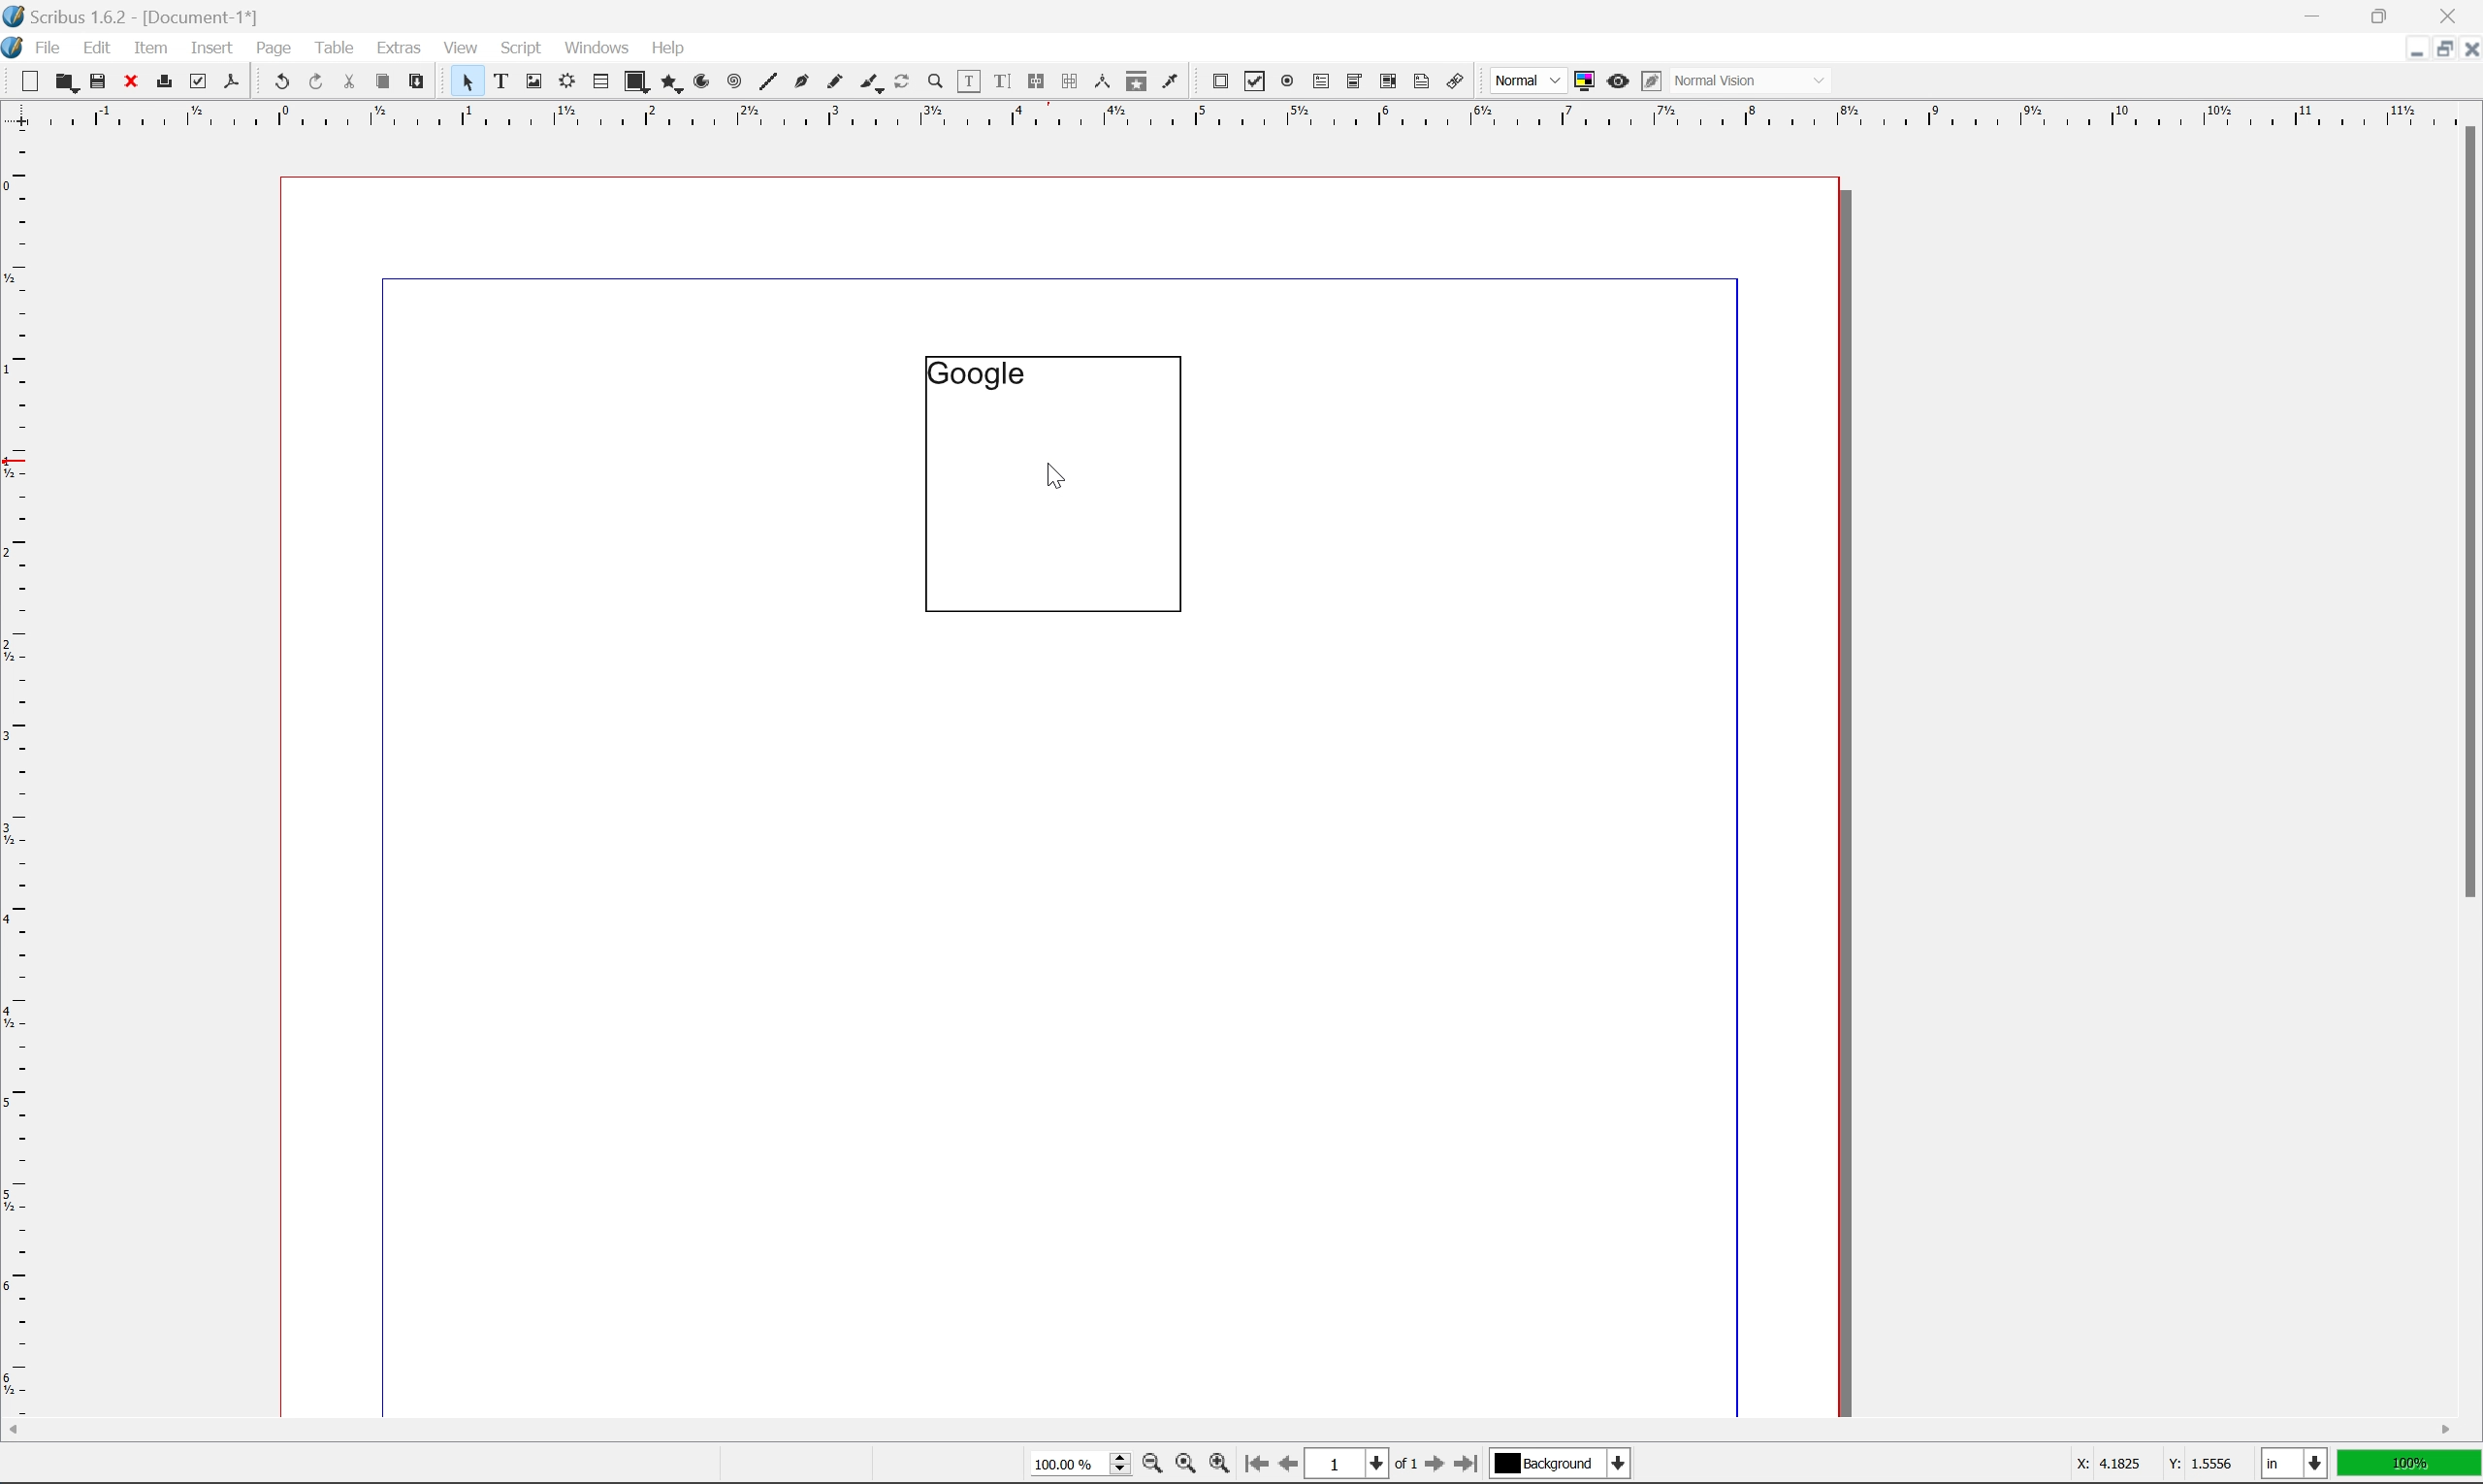  What do you see at coordinates (403, 47) in the screenshot?
I see `extras` at bounding box center [403, 47].